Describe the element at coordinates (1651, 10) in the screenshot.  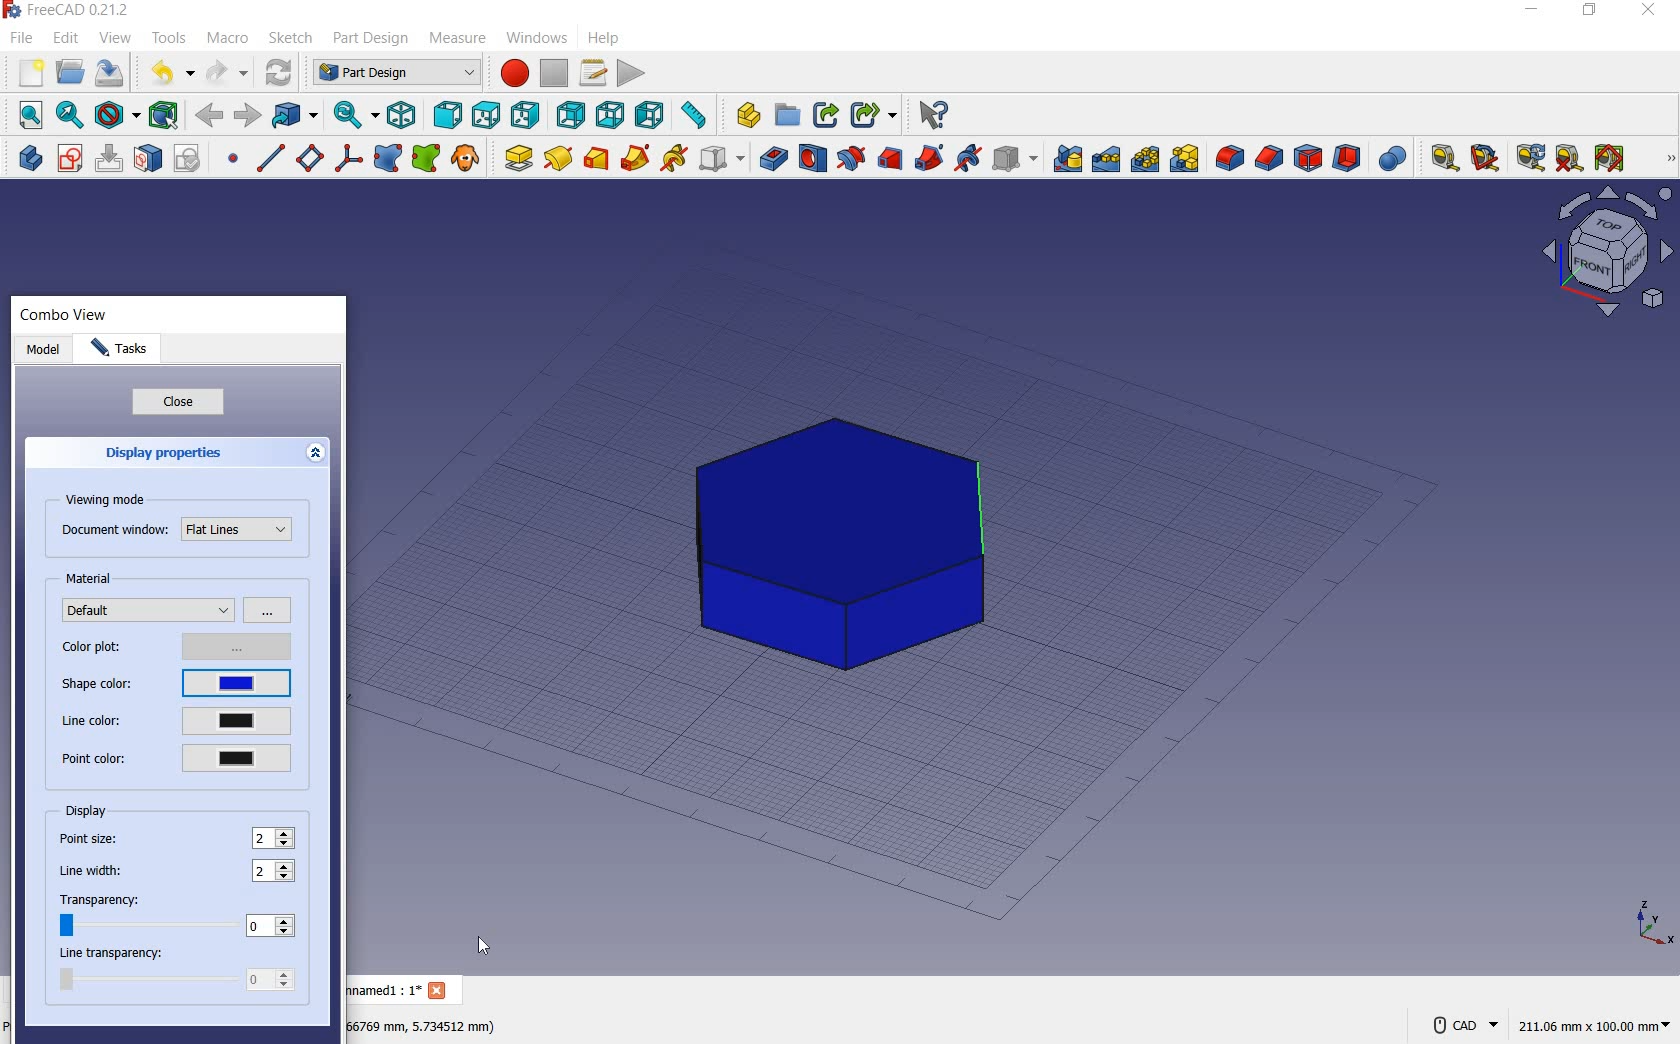
I see `CLOSE` at that location.